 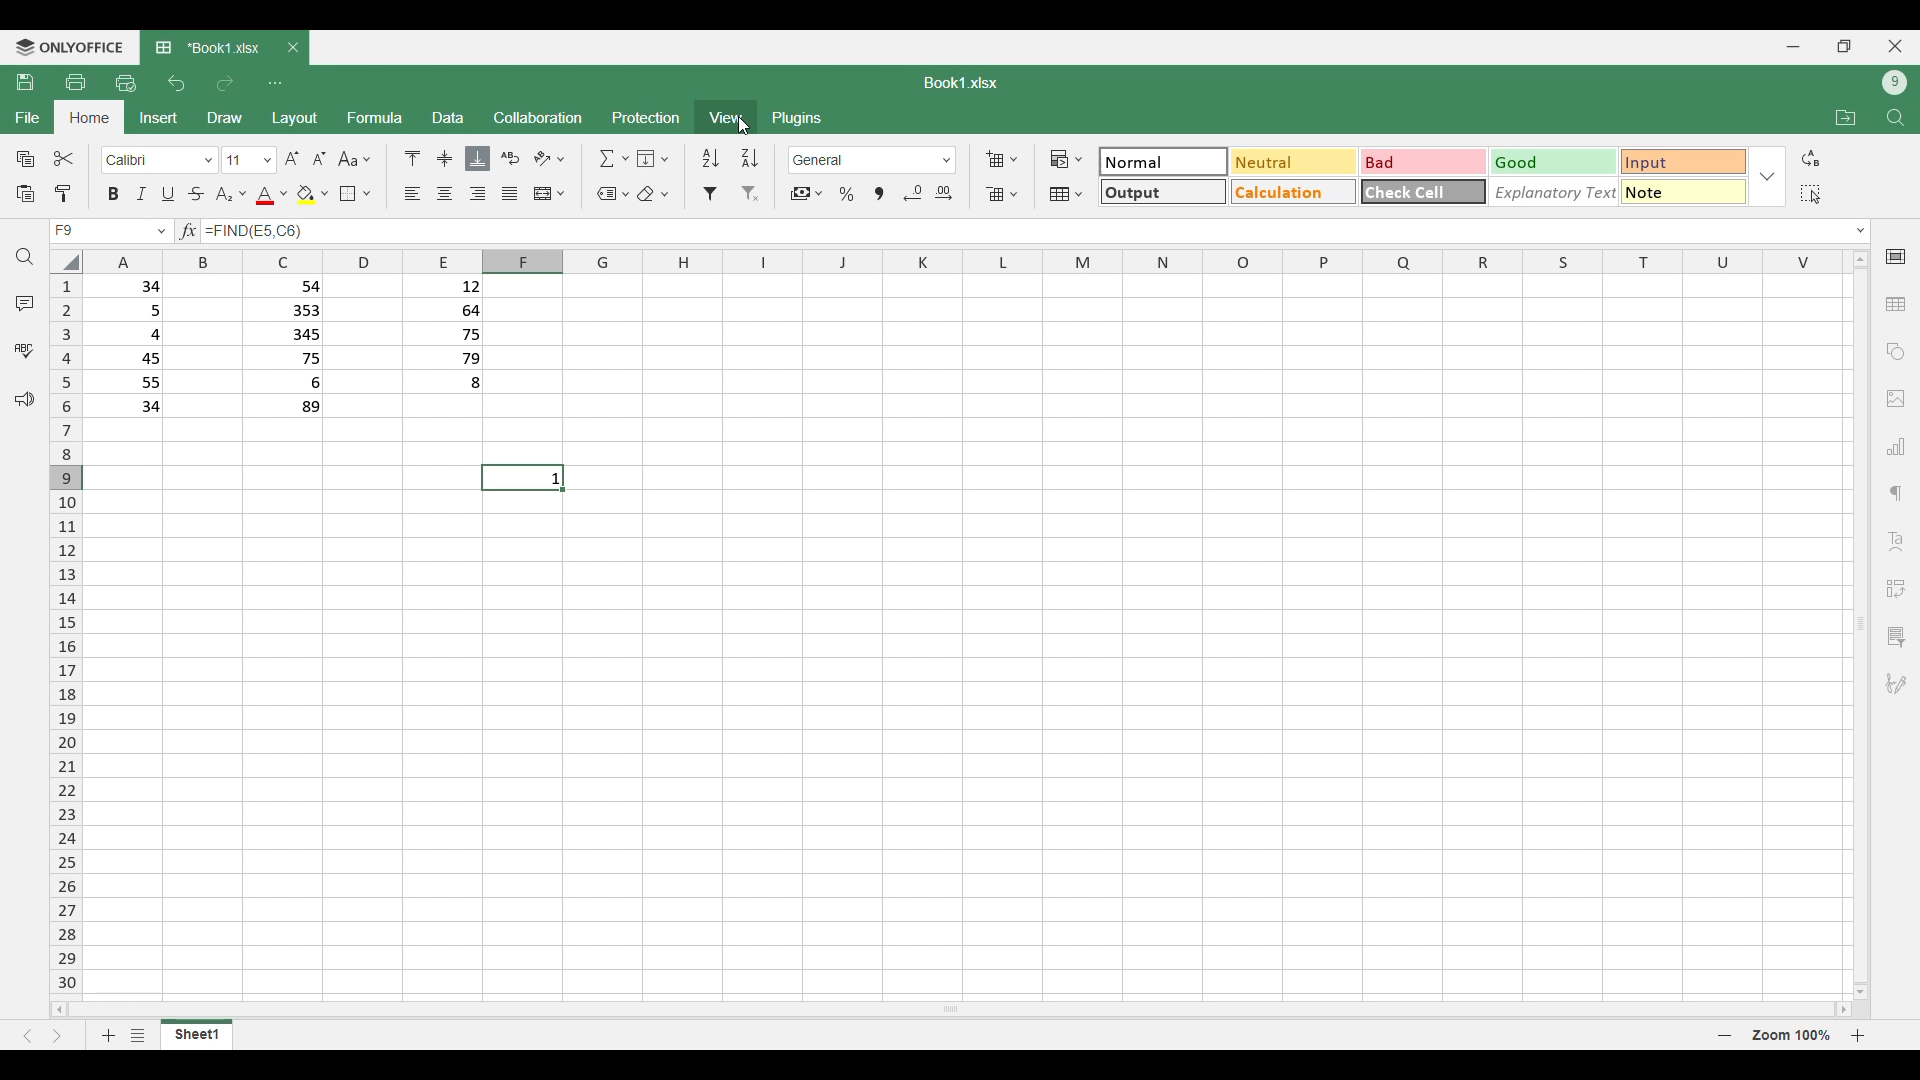 What do you see at coordinates (548, 157) in the screenshot?
I see `Orientation` at bounding box center [548, 157].